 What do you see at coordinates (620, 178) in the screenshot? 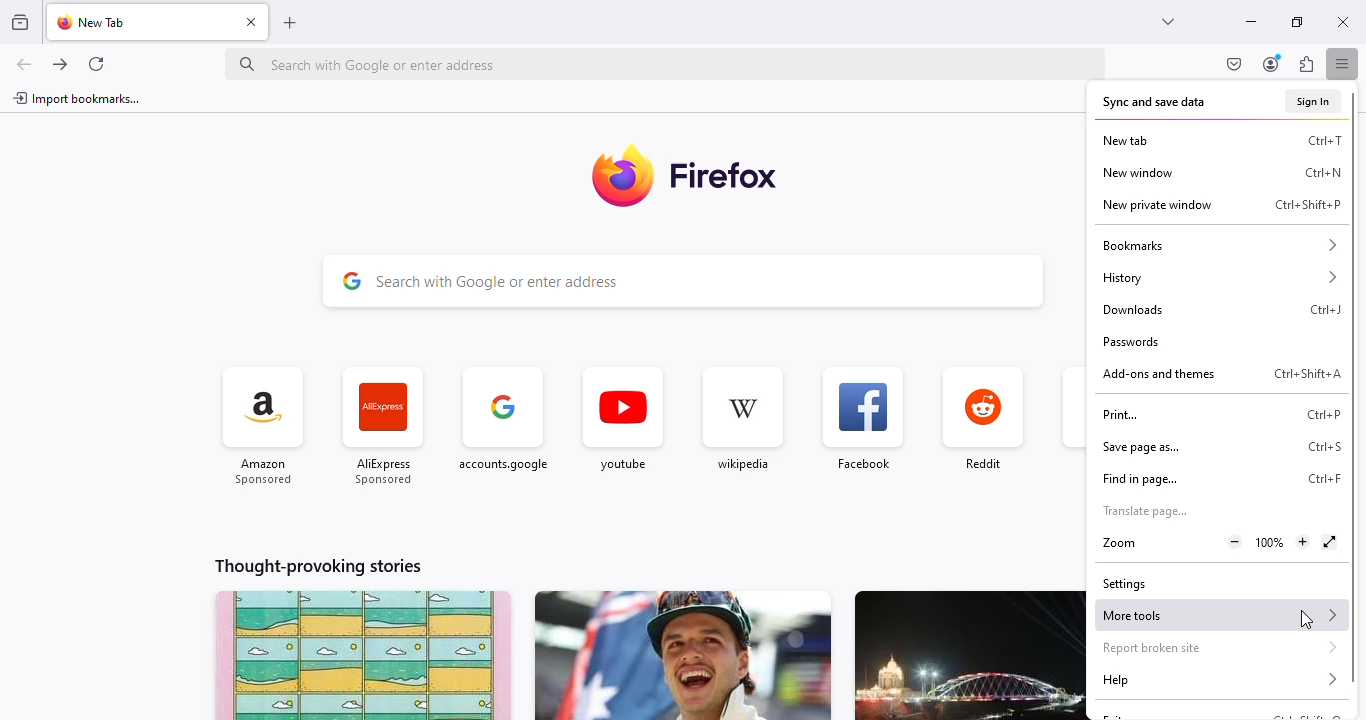
I see `logo` at bounding box center [620, 178].